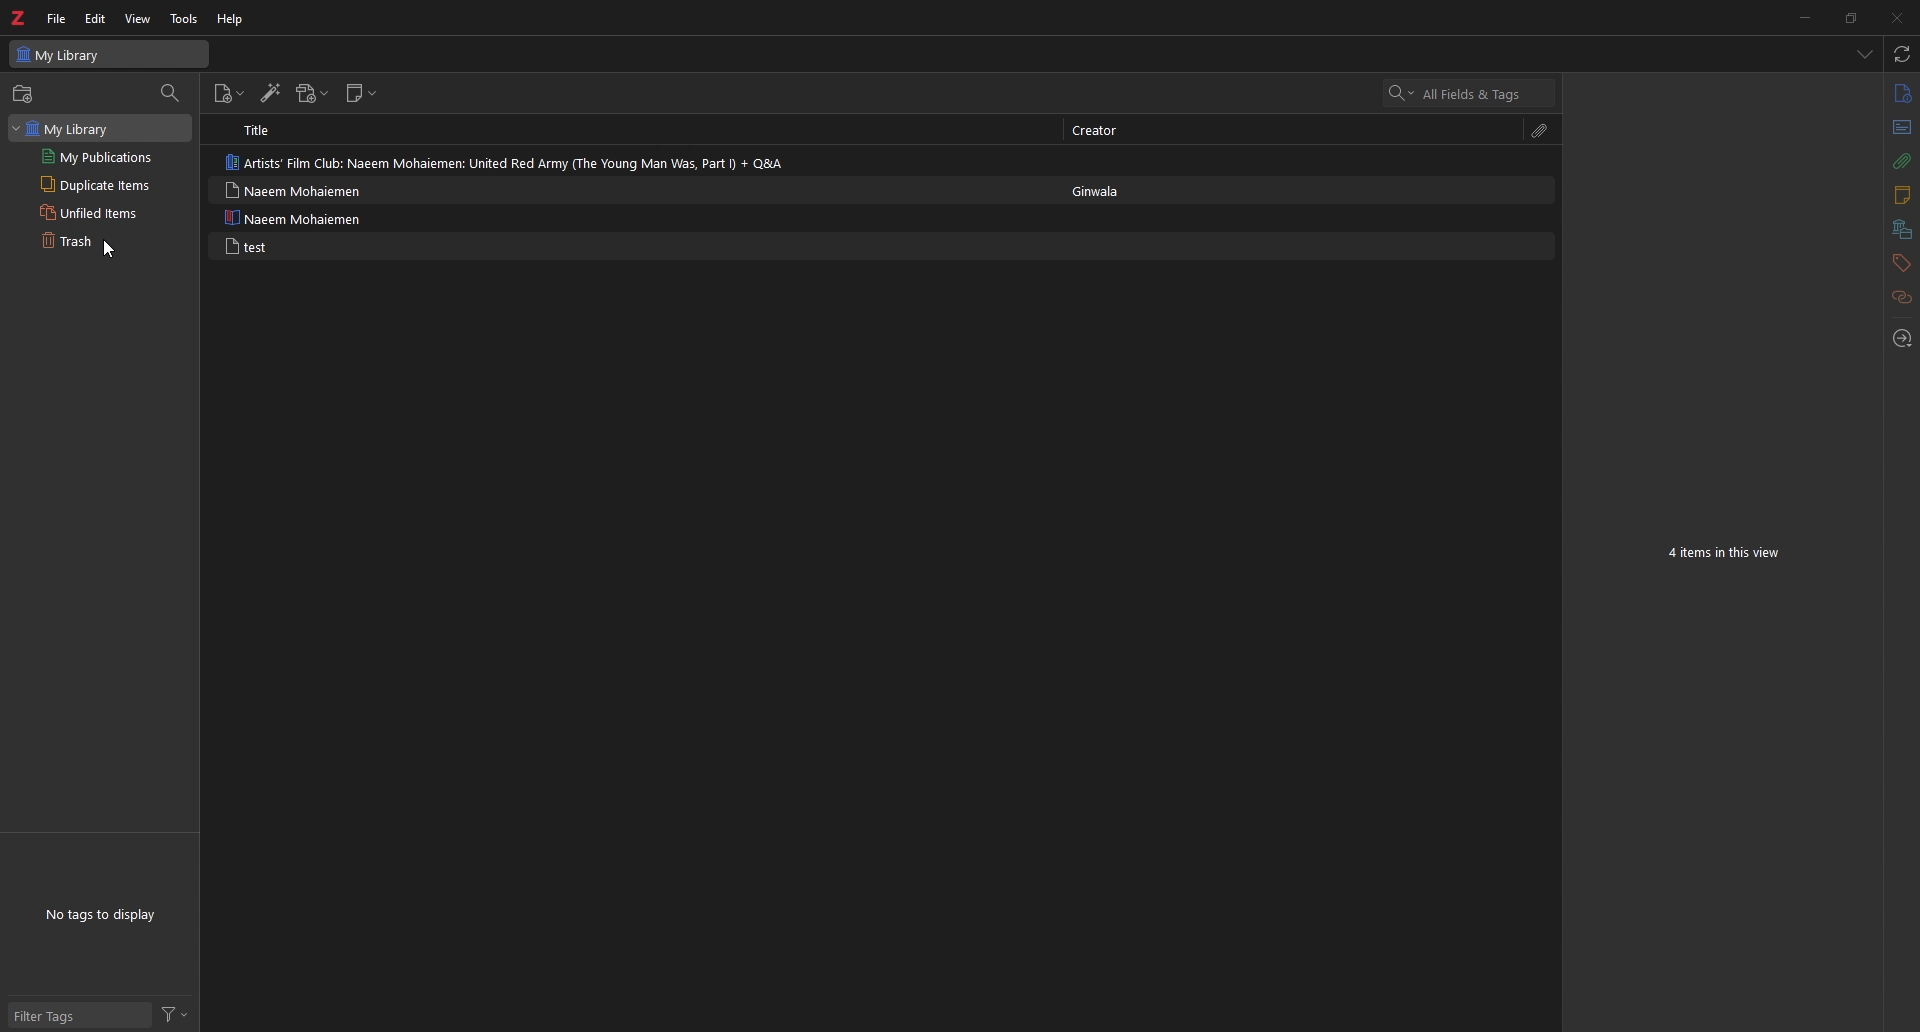  Describe the element at coordinates (182, 19) in the screenshot. I see `tools` at that location.